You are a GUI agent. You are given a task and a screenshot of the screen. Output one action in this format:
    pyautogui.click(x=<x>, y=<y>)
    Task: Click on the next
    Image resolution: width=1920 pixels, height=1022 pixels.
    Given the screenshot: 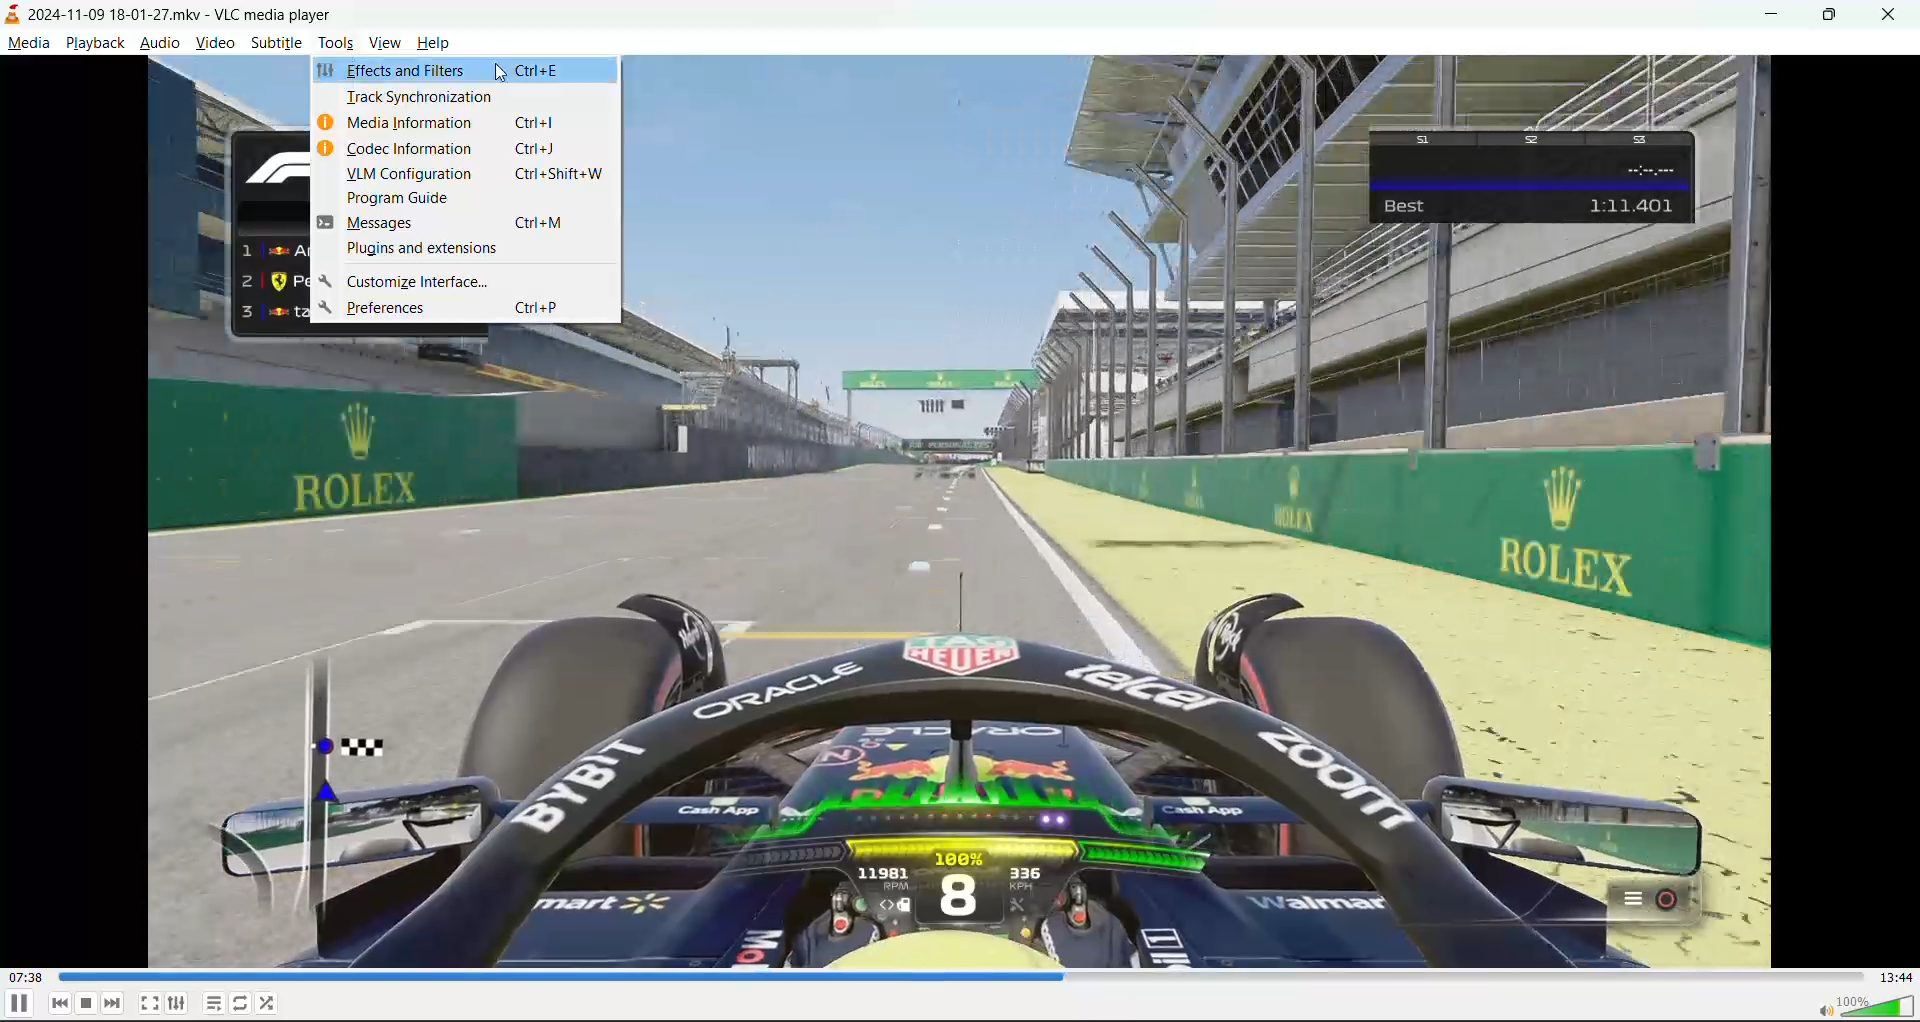 What is the action you would take?
    pyautogui.click(x=113, y=1002)
    